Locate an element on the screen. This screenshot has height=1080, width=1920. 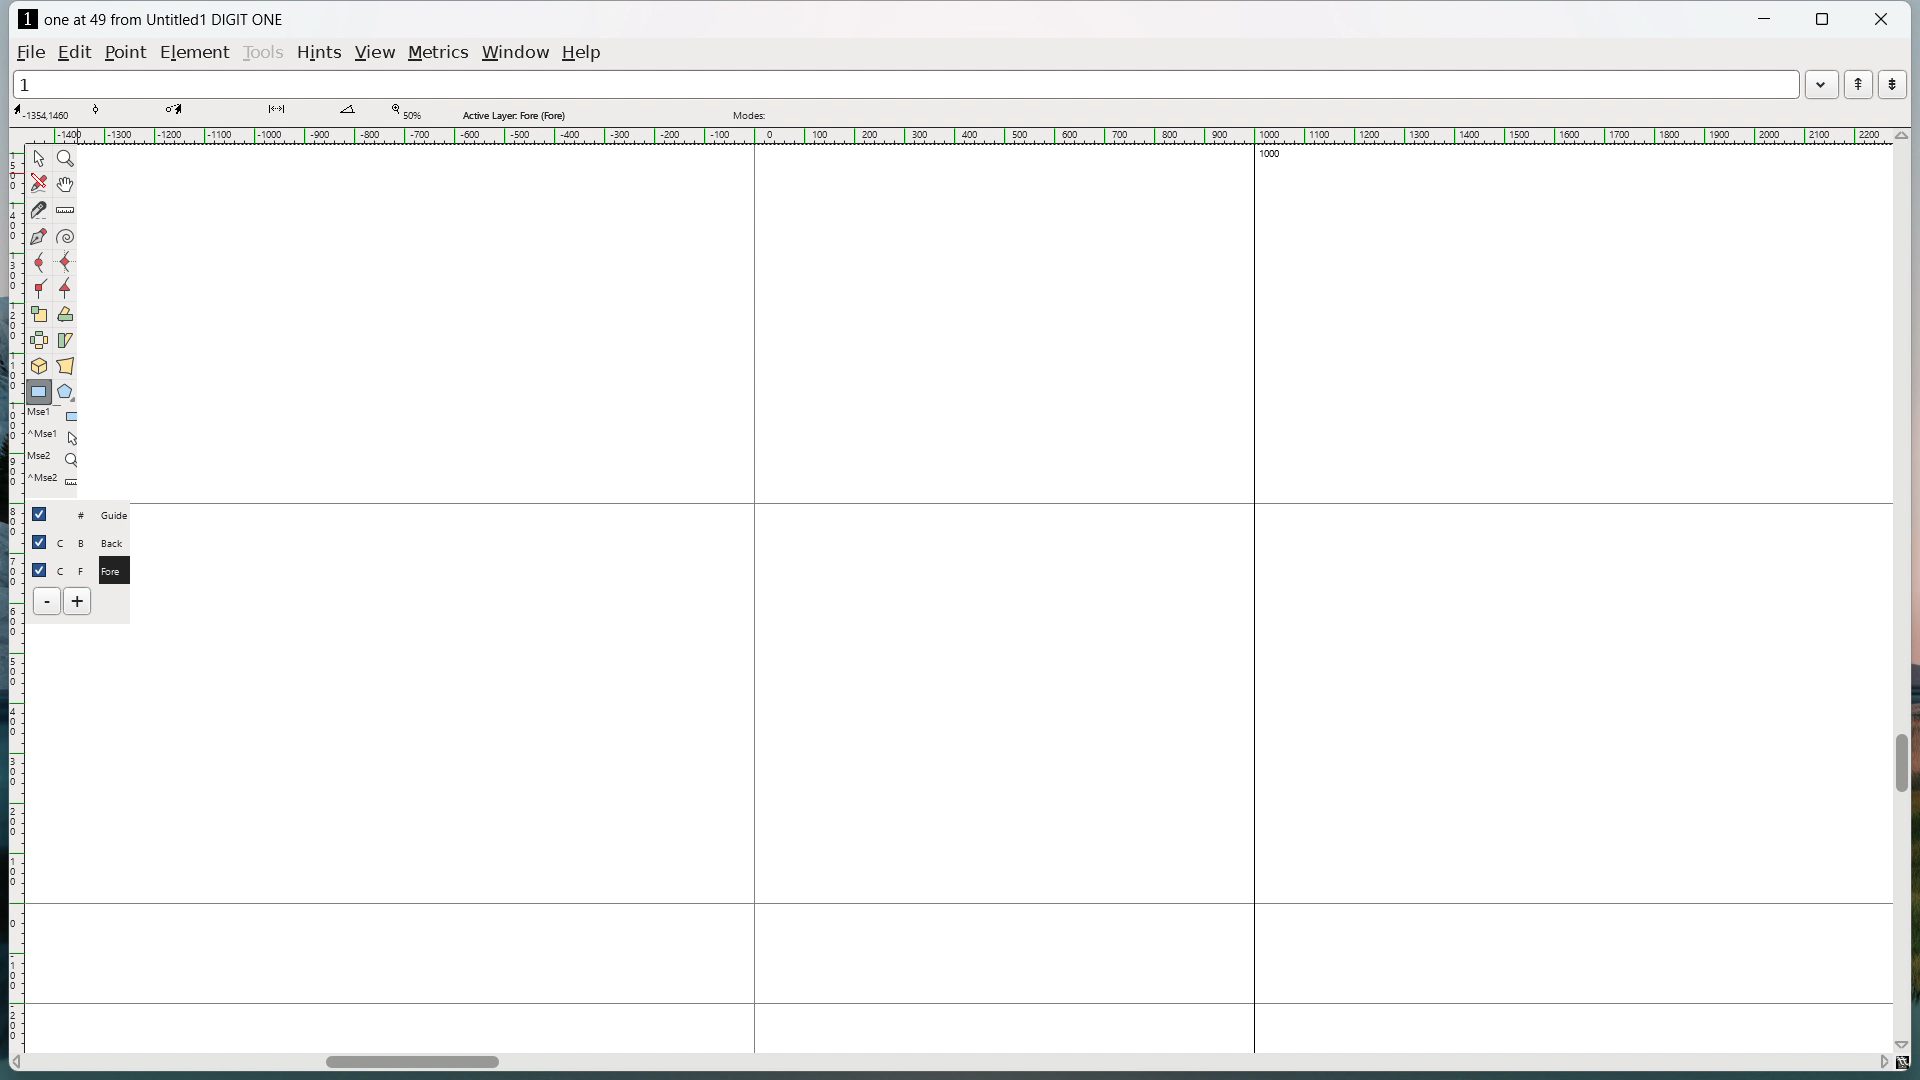
add a corner point is located at coordinates (40, 288).